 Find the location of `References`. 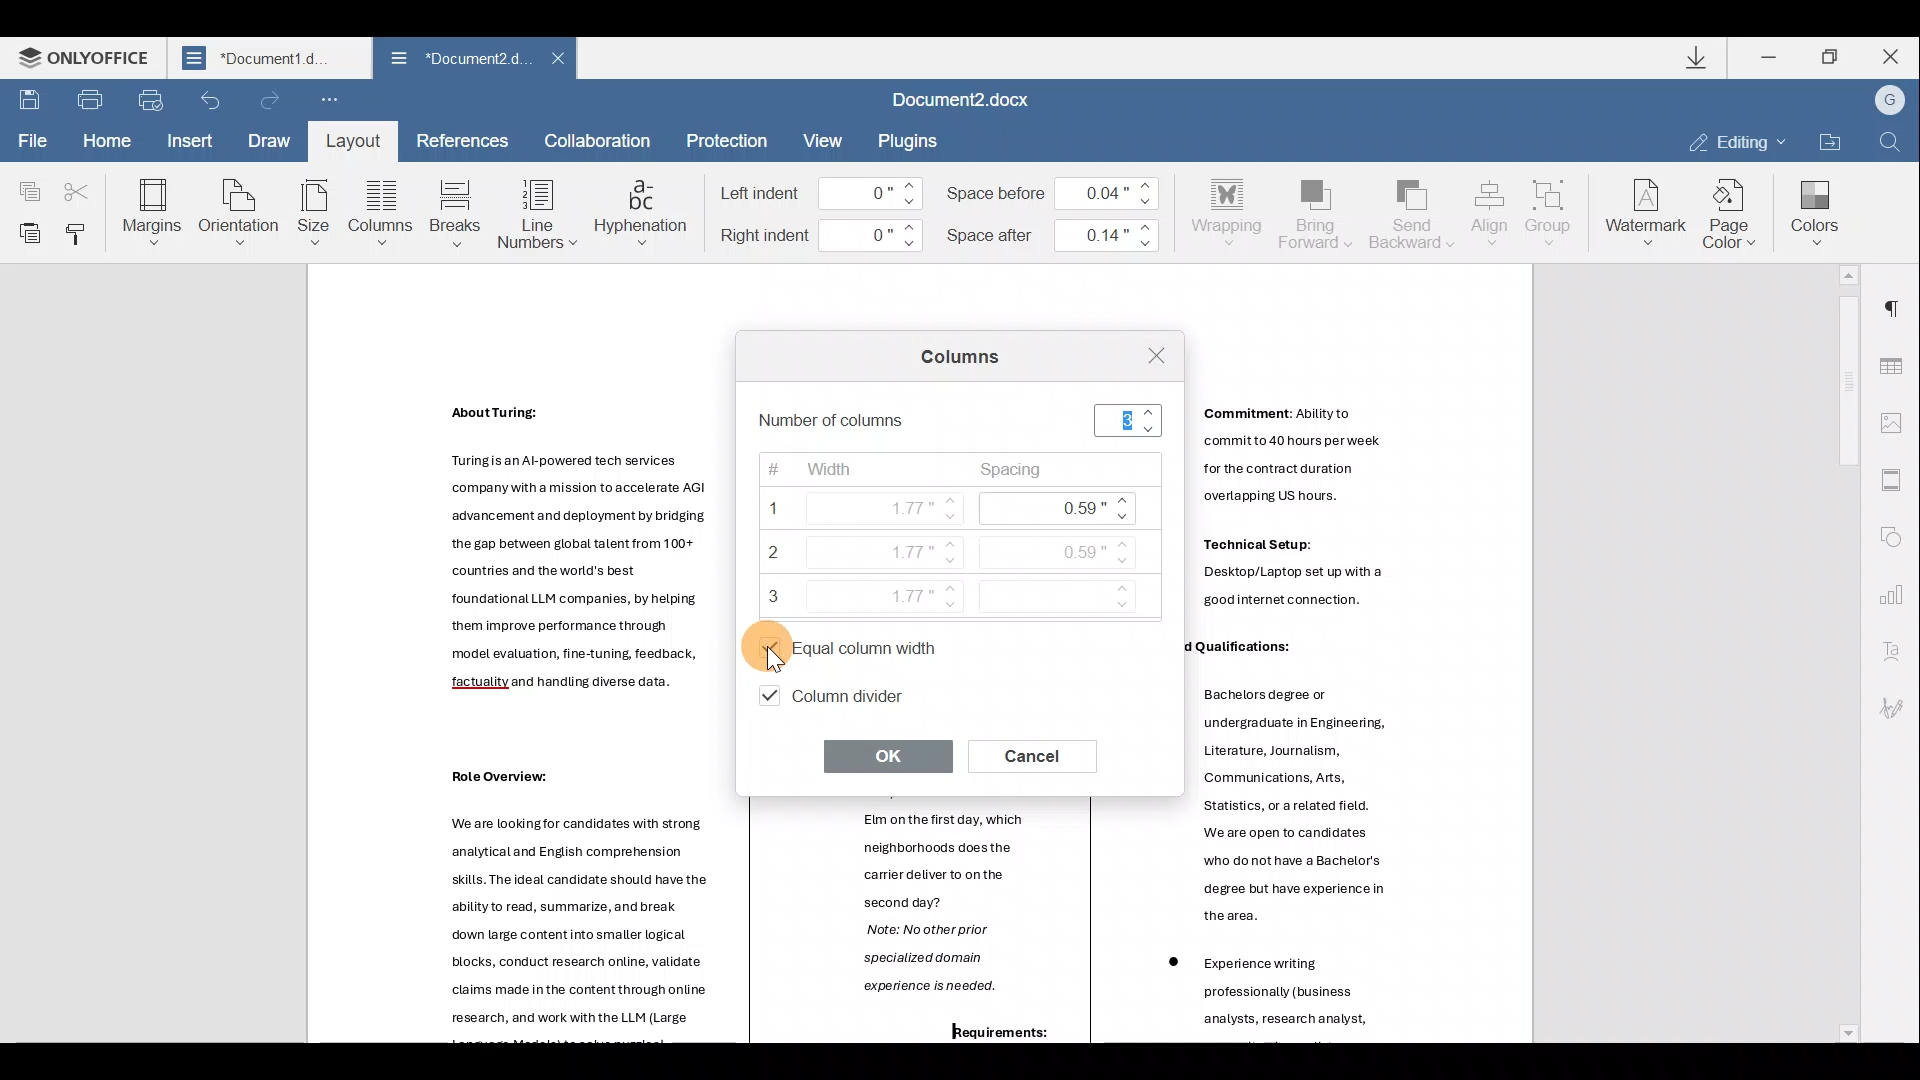

References is located at coordinates (464, 140).